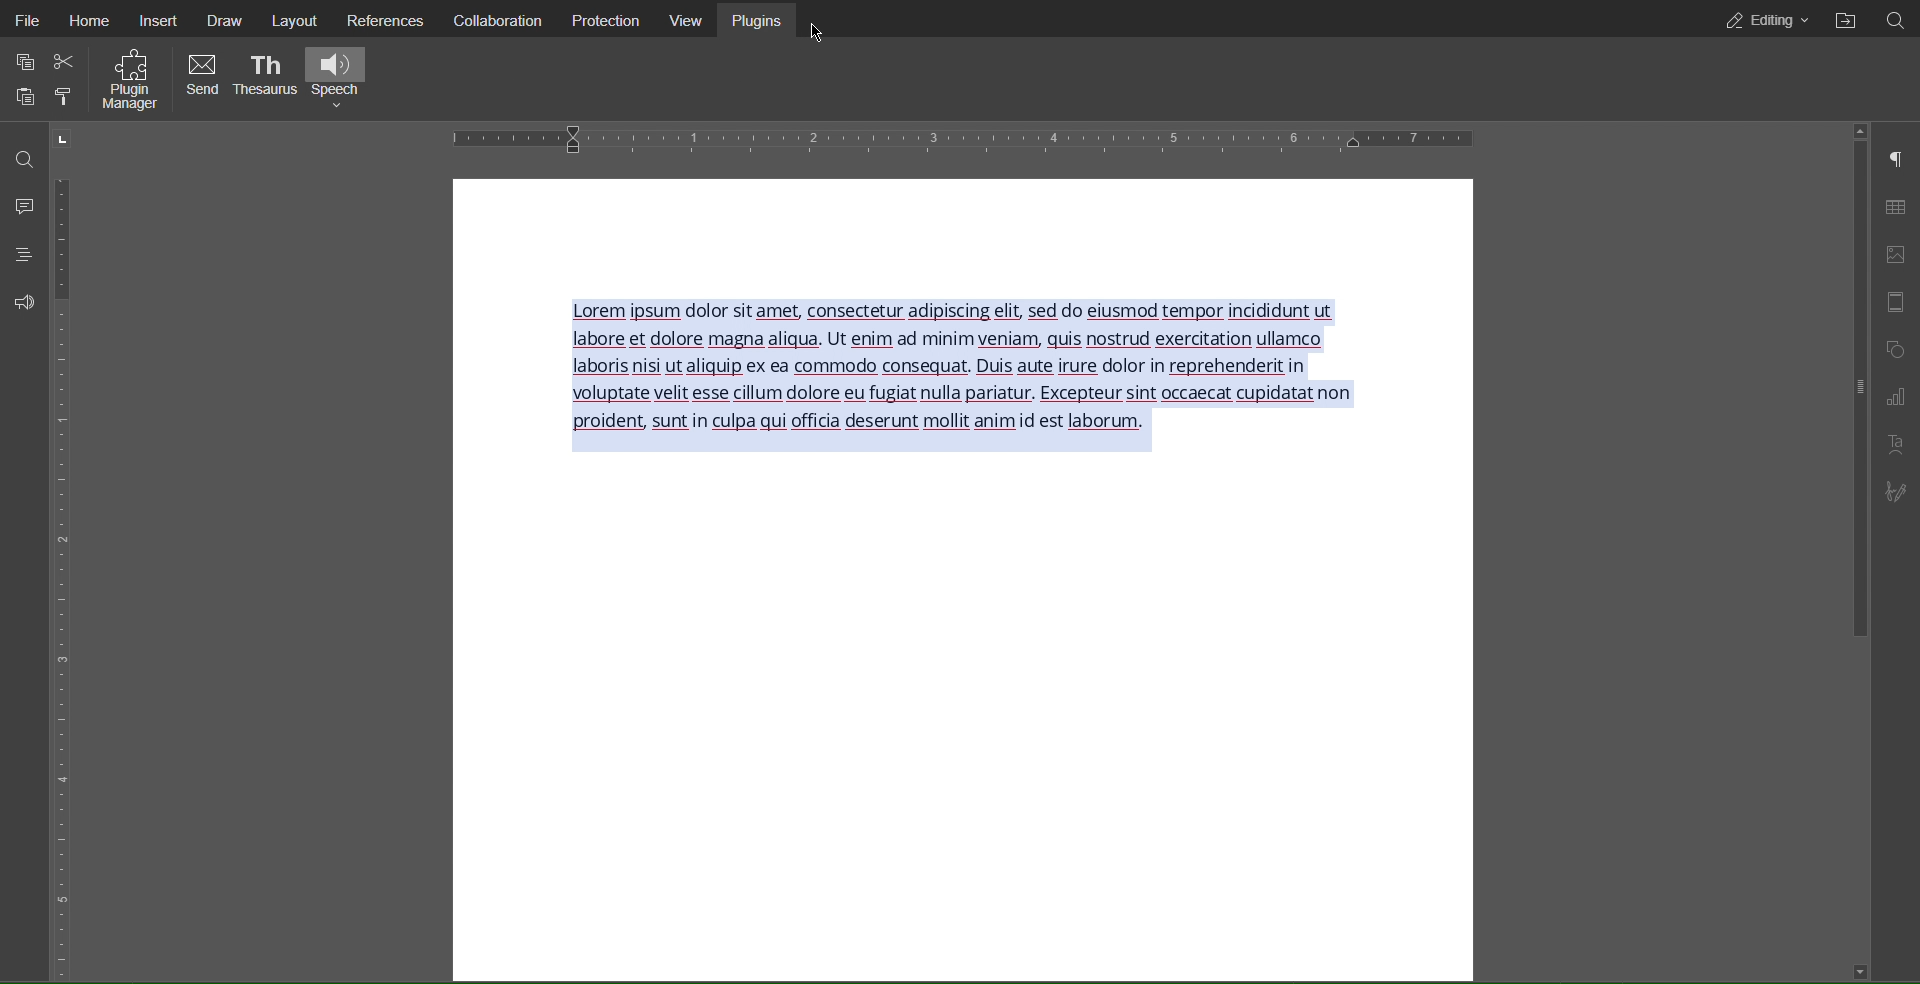  I want to click on Lorem ipsum dolor sit amet...Selected Paragraph, so click(972, 375).